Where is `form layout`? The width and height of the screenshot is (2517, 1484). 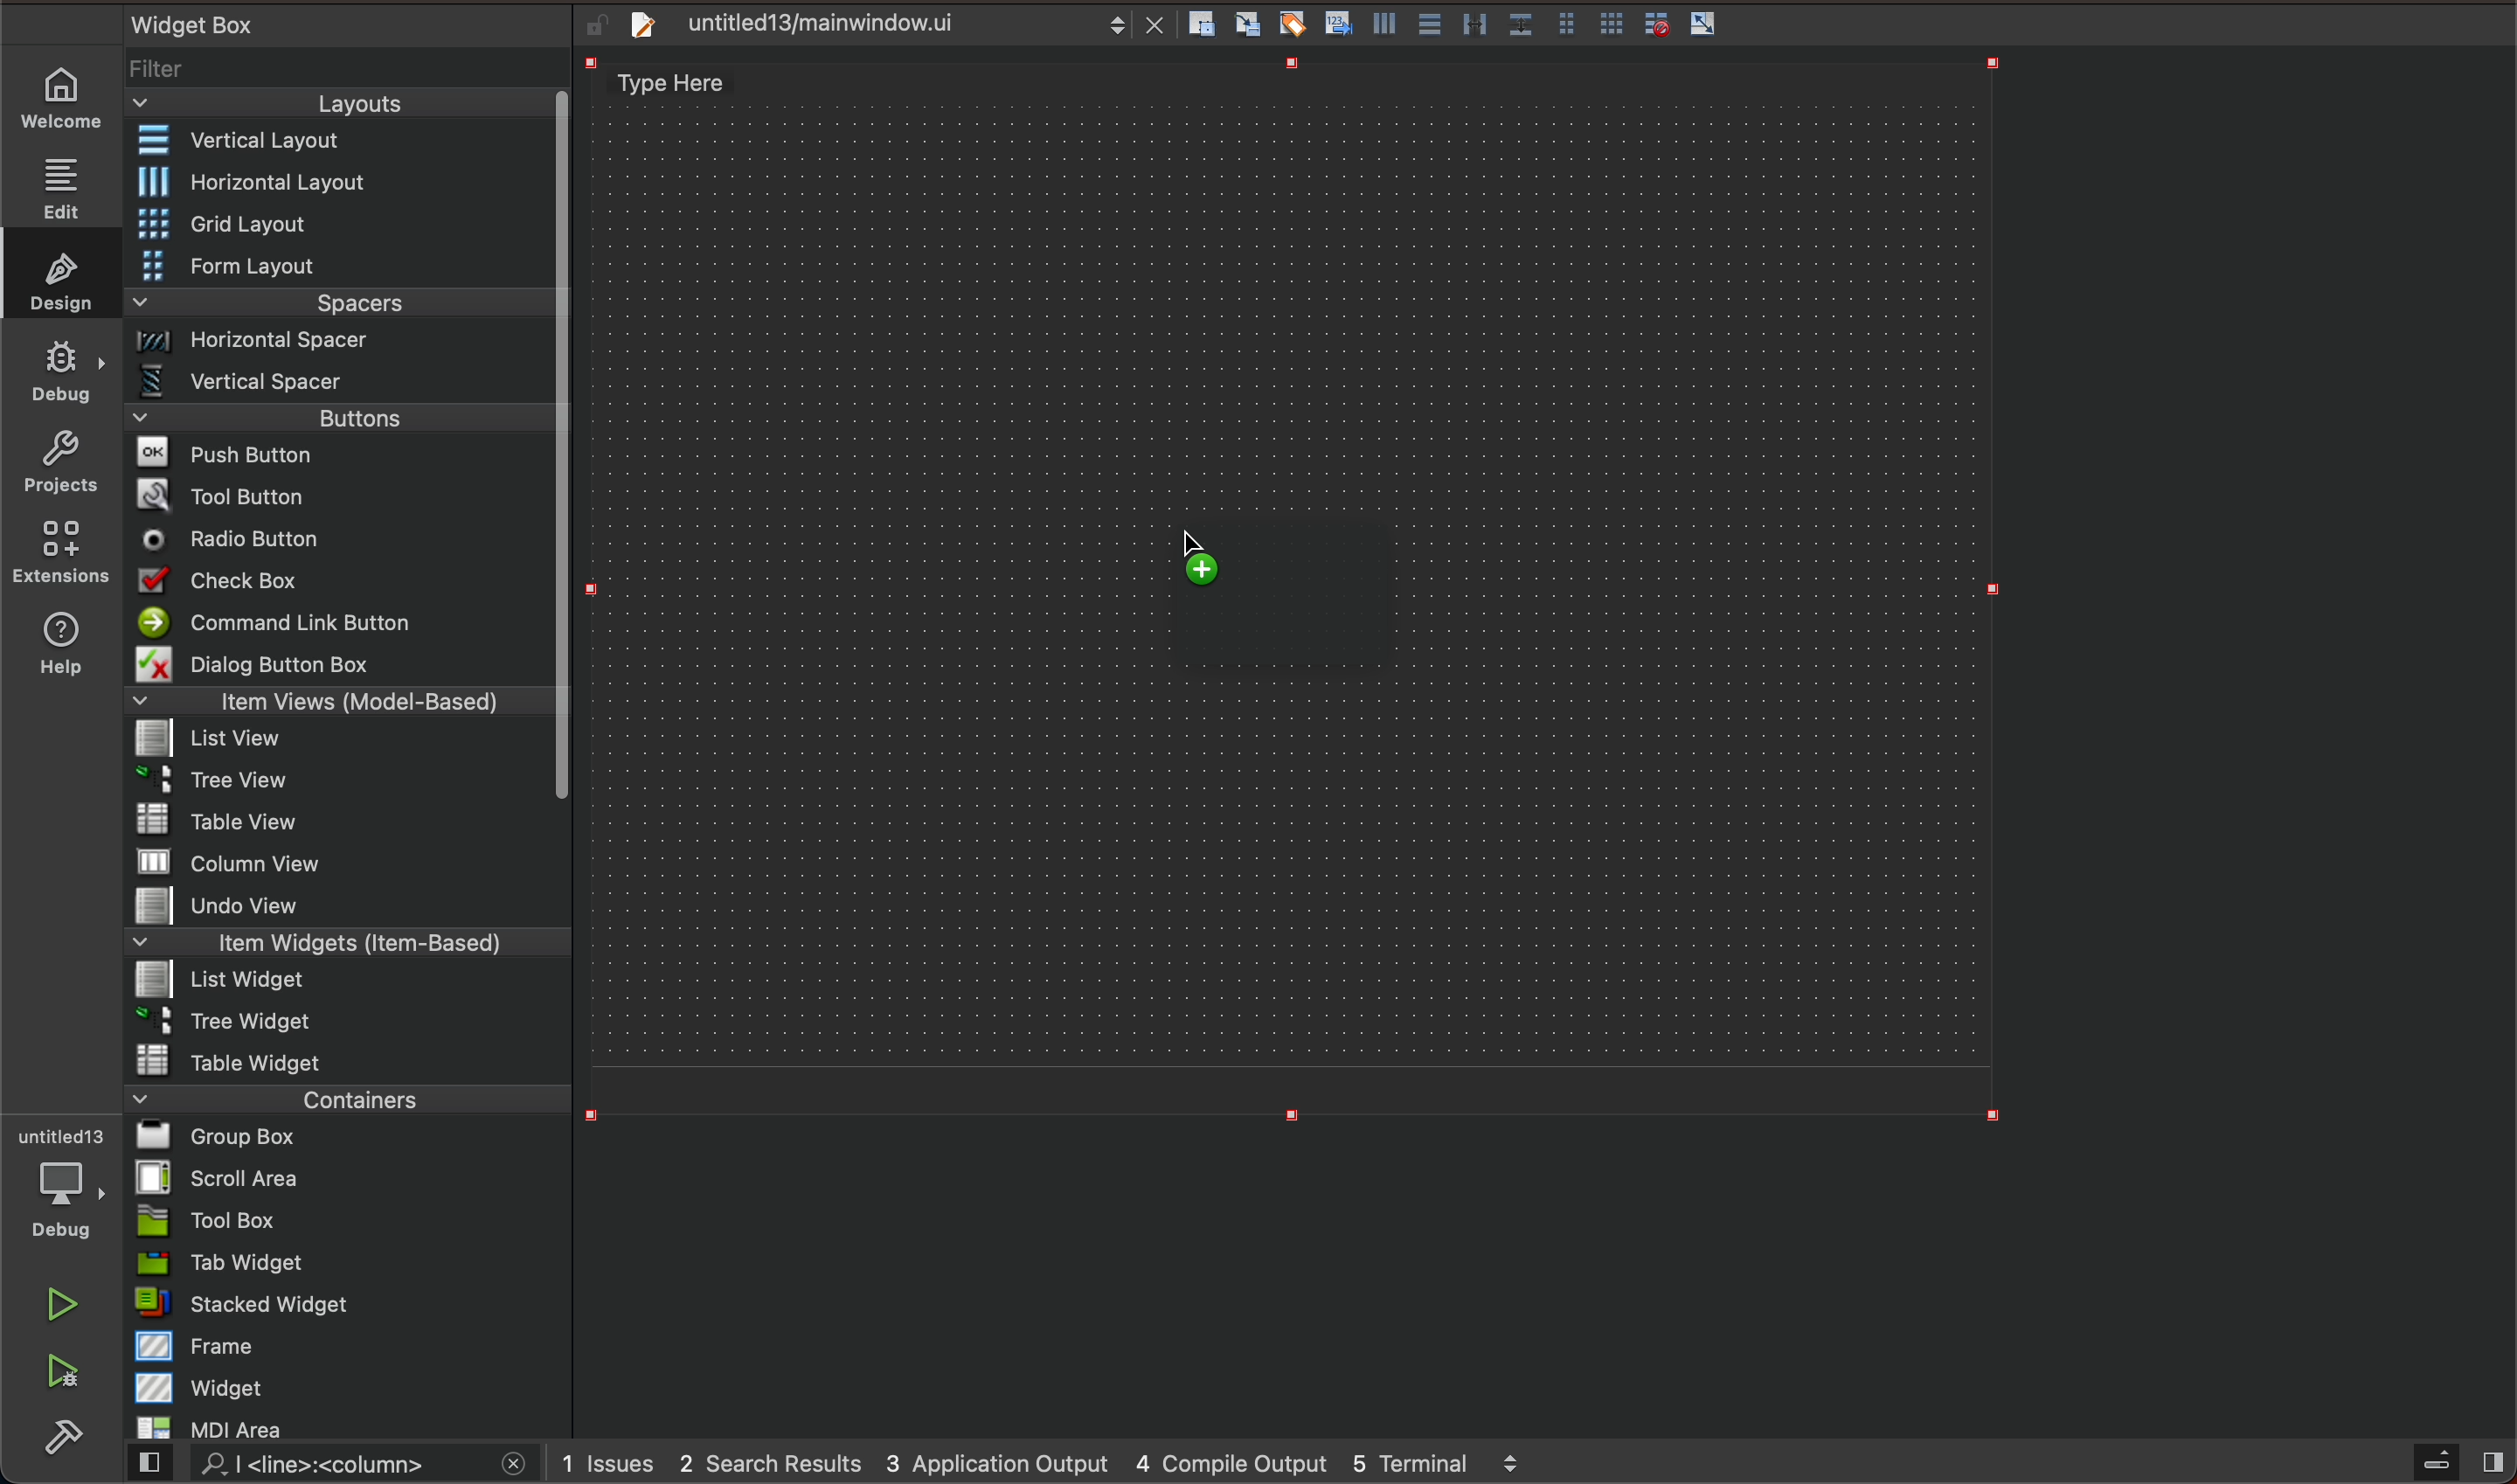 form layout is located at coordinates (1568, 20).